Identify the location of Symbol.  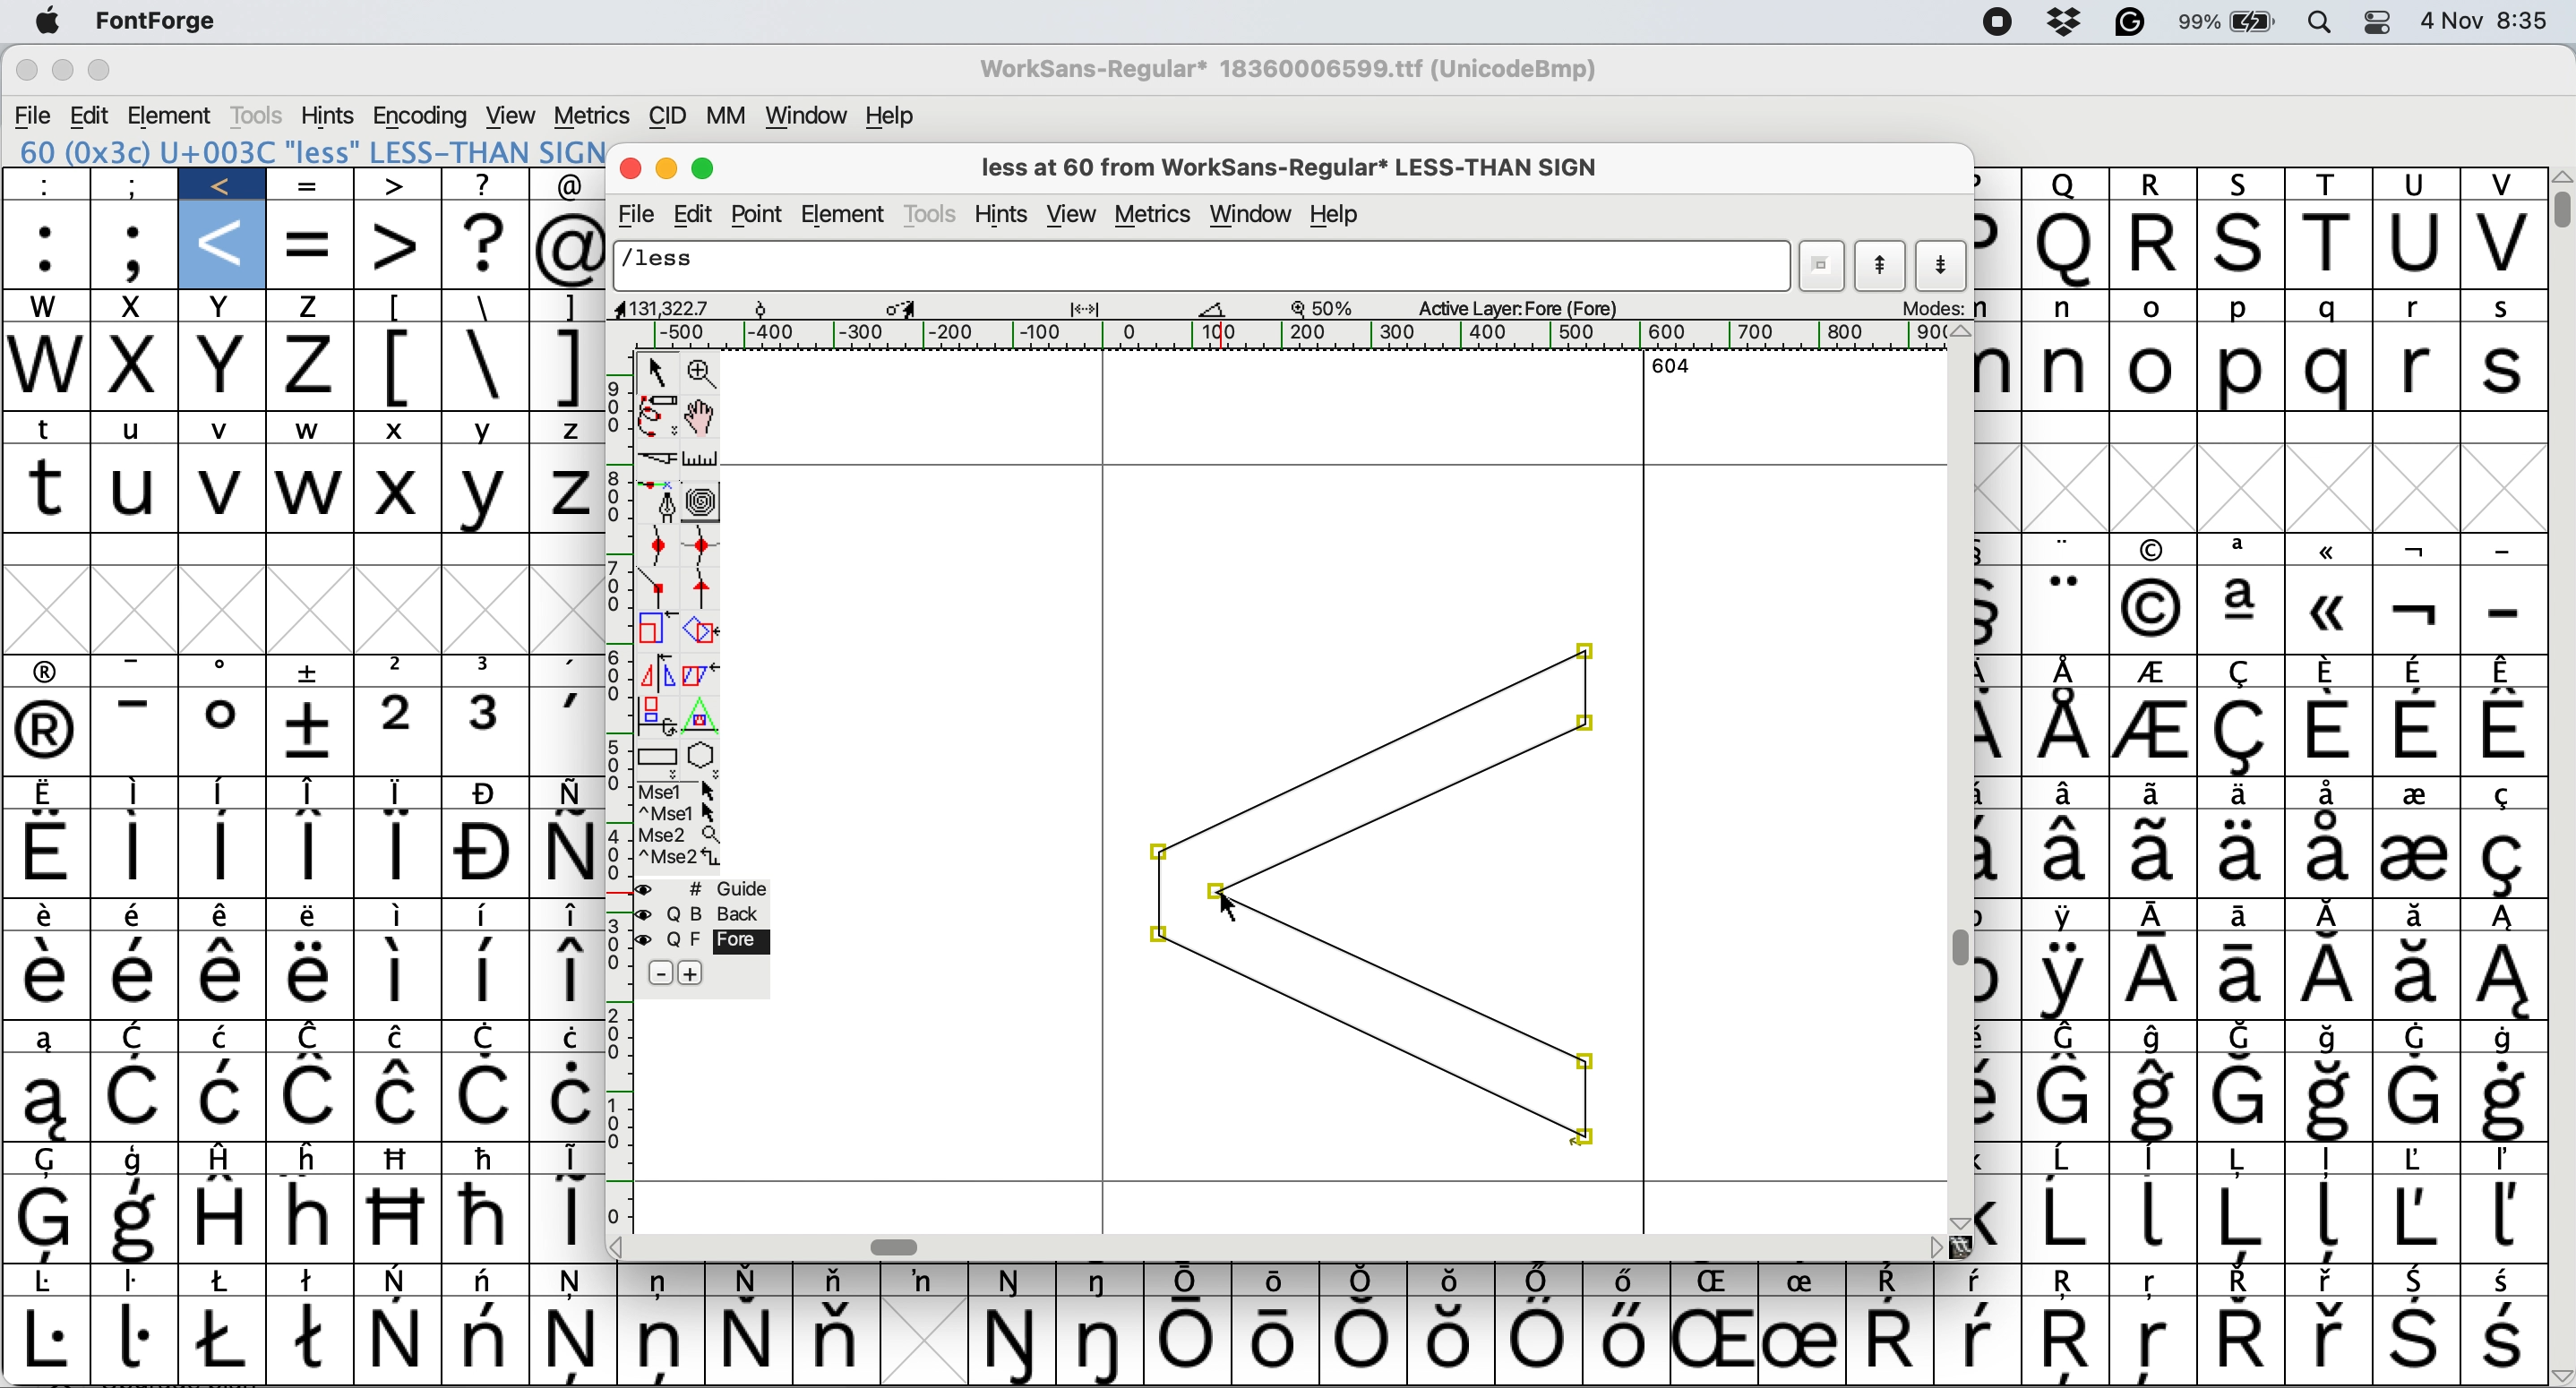
(49, 1041).